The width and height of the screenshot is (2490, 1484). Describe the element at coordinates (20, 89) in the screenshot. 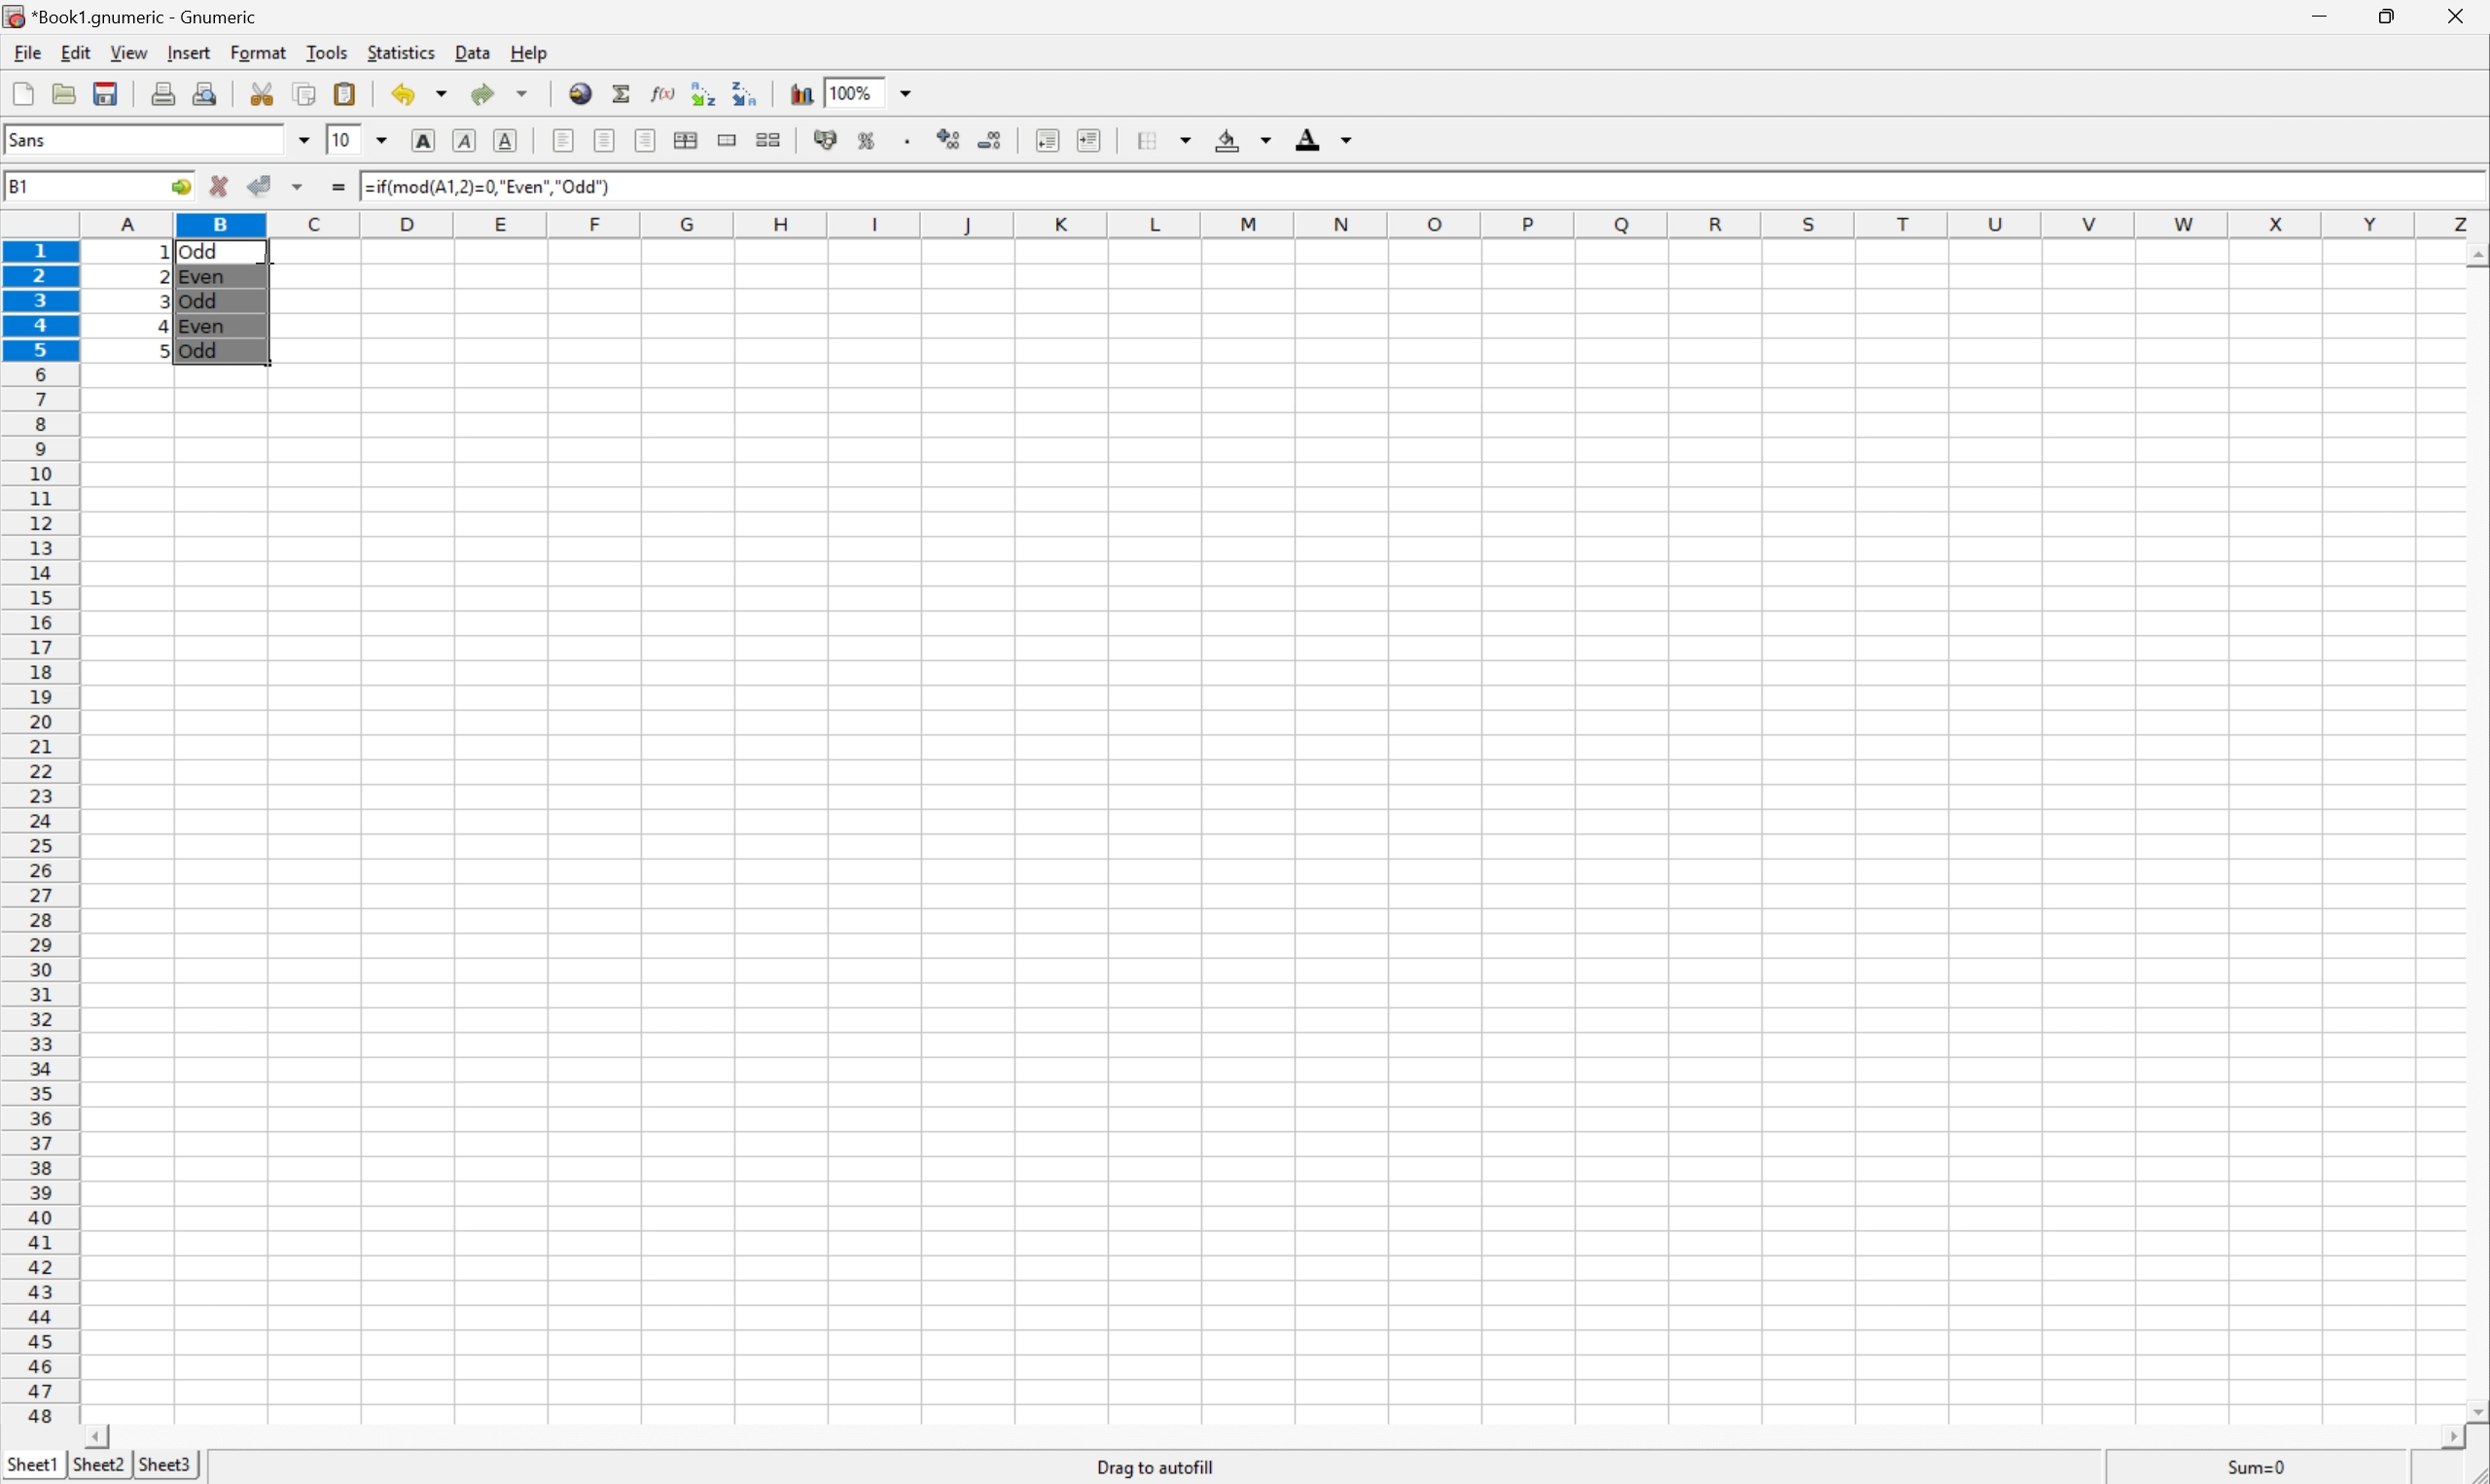

I see `Create new workbook` at that location.